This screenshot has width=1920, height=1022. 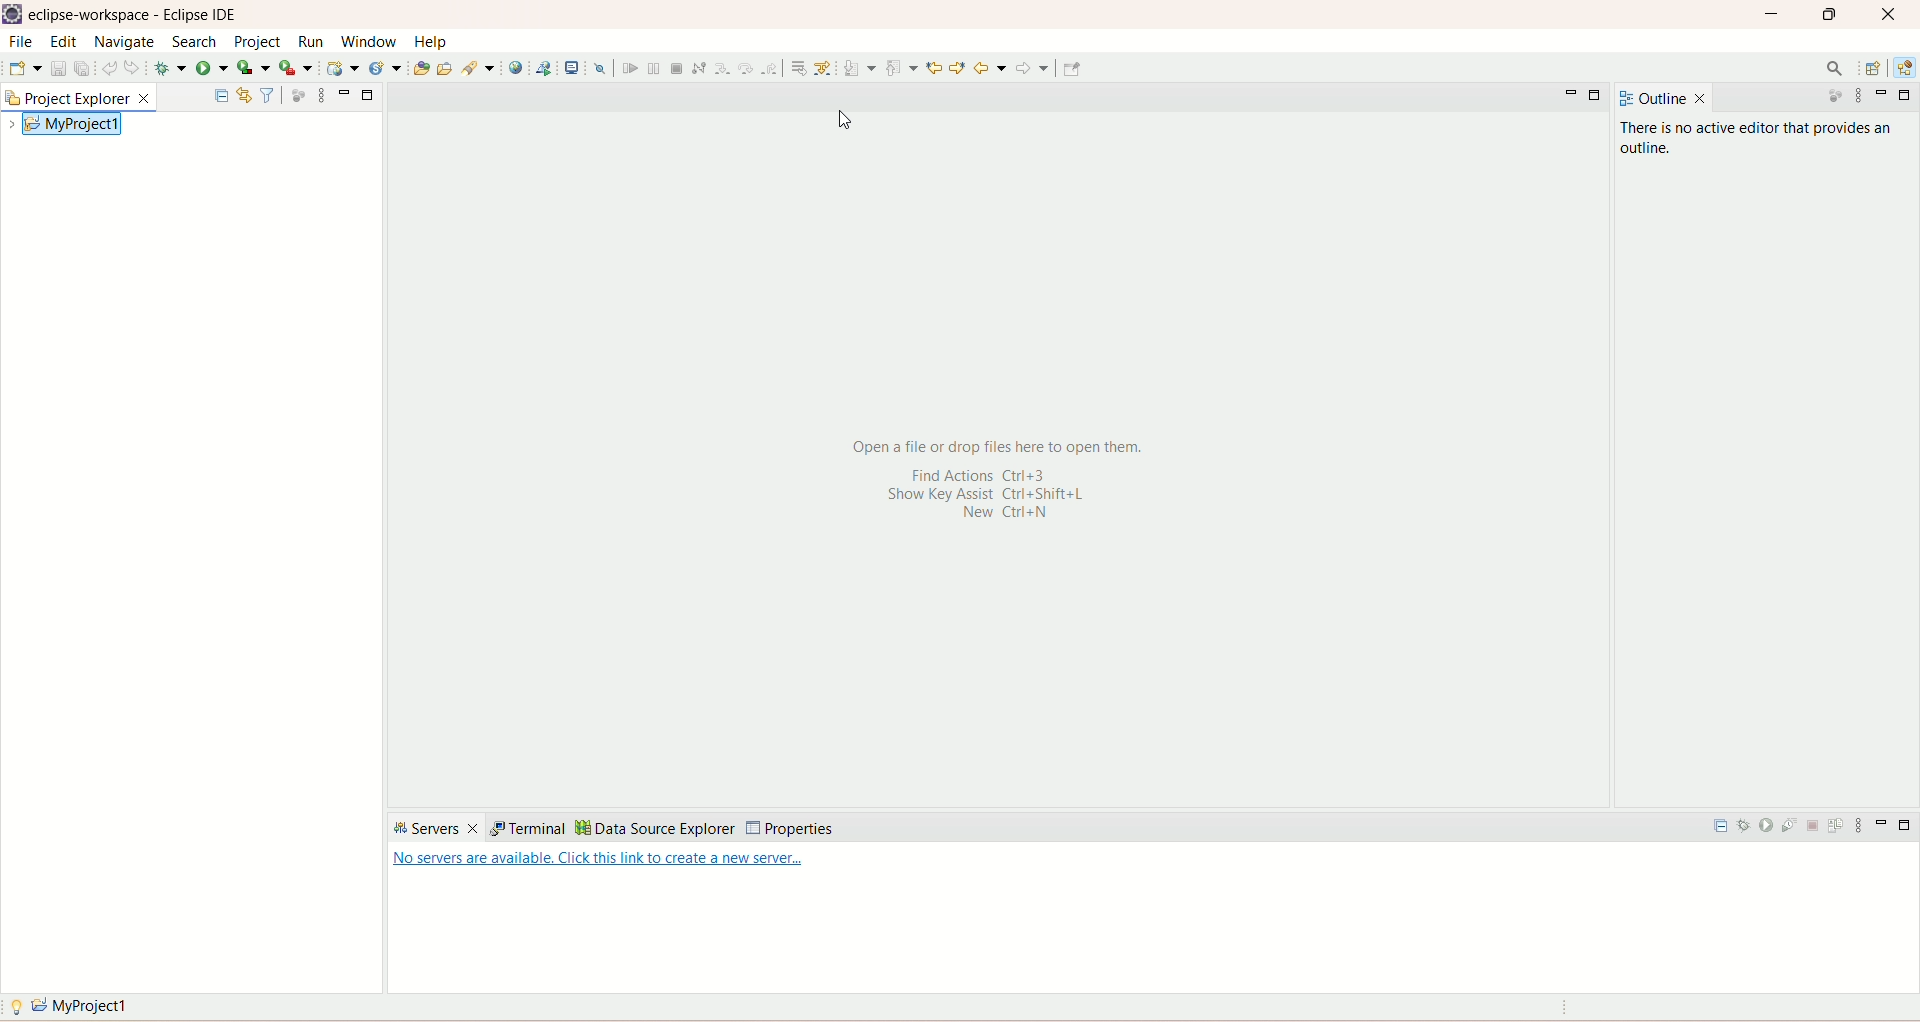 What do you see at coordinates (215, 68) in the screenshot?
I see `run` at bounding box center [215, 68].